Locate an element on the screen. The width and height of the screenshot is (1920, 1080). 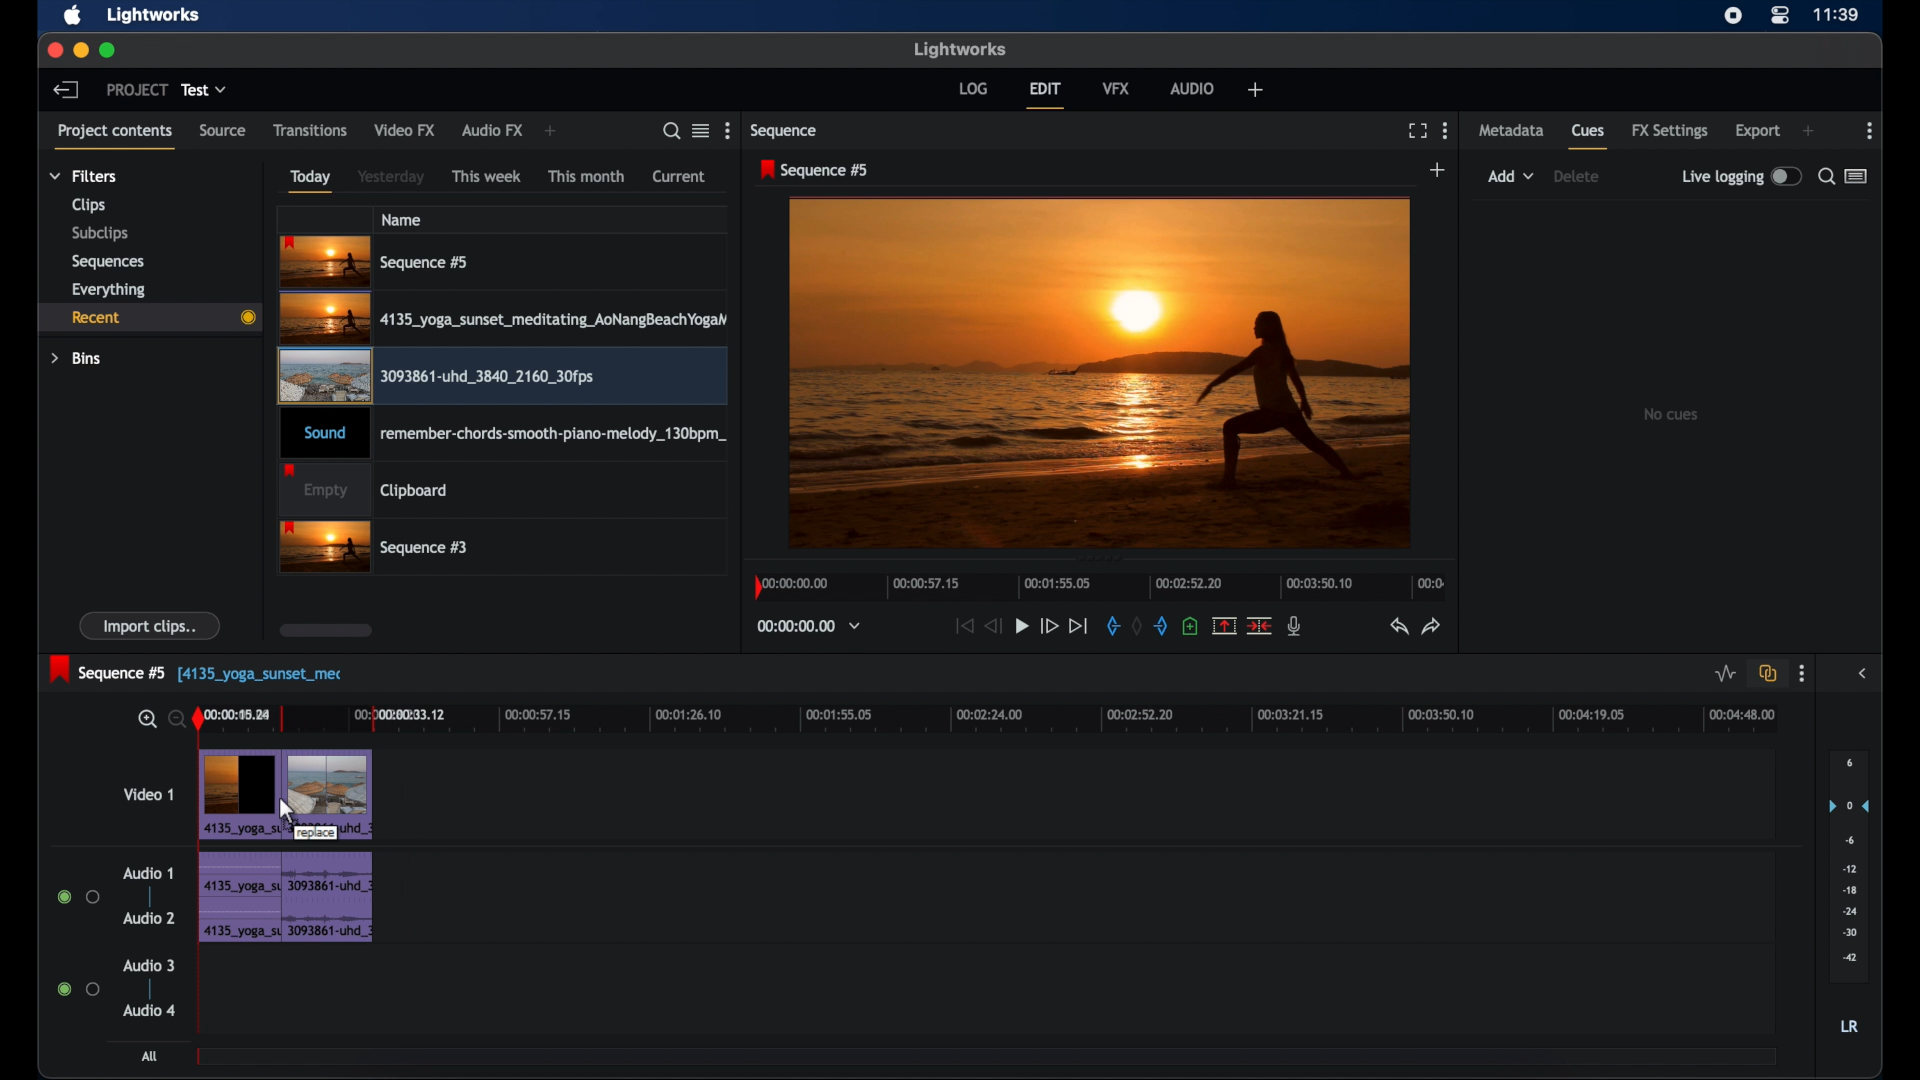
video clip is located at coordinates (502, 377).